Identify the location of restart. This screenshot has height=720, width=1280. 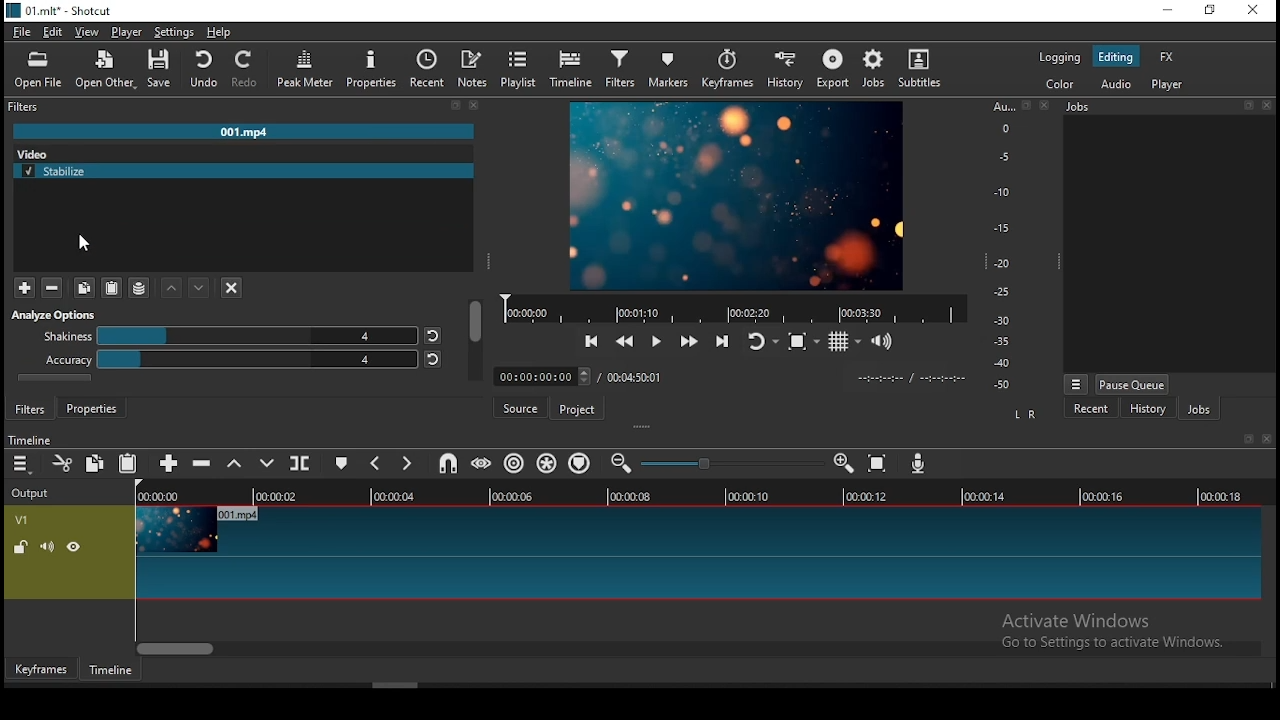
(756, 344).